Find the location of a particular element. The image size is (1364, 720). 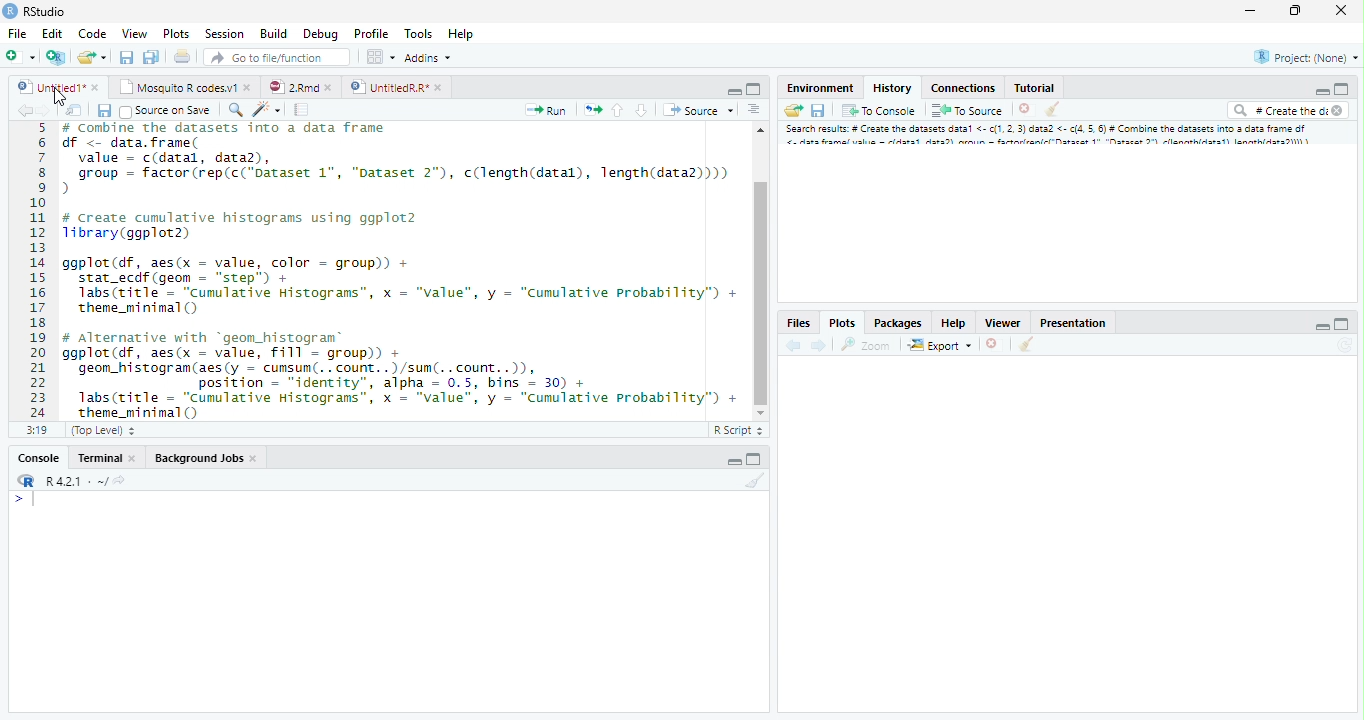

Environment is located at coordinates (819, 88).